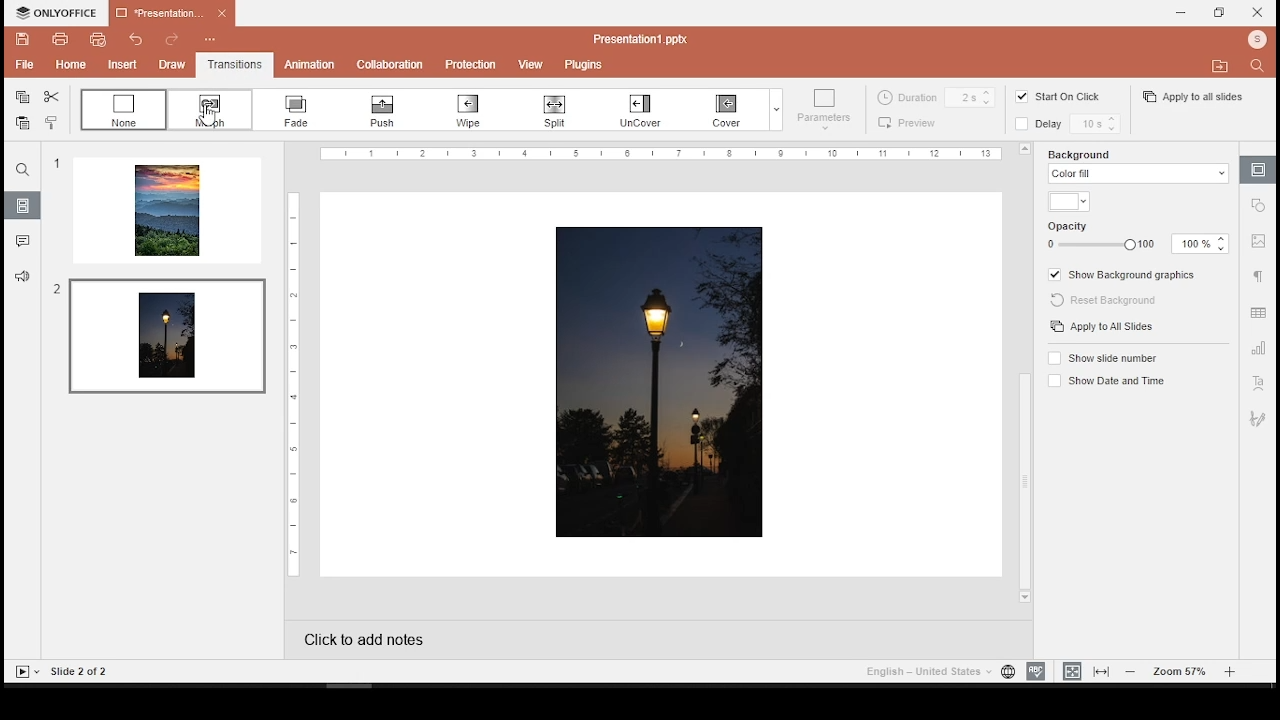  What do you see at coordinates (1259, 349) in the screenshot?
I see `chart settings` at bounding box center [1259, 349].